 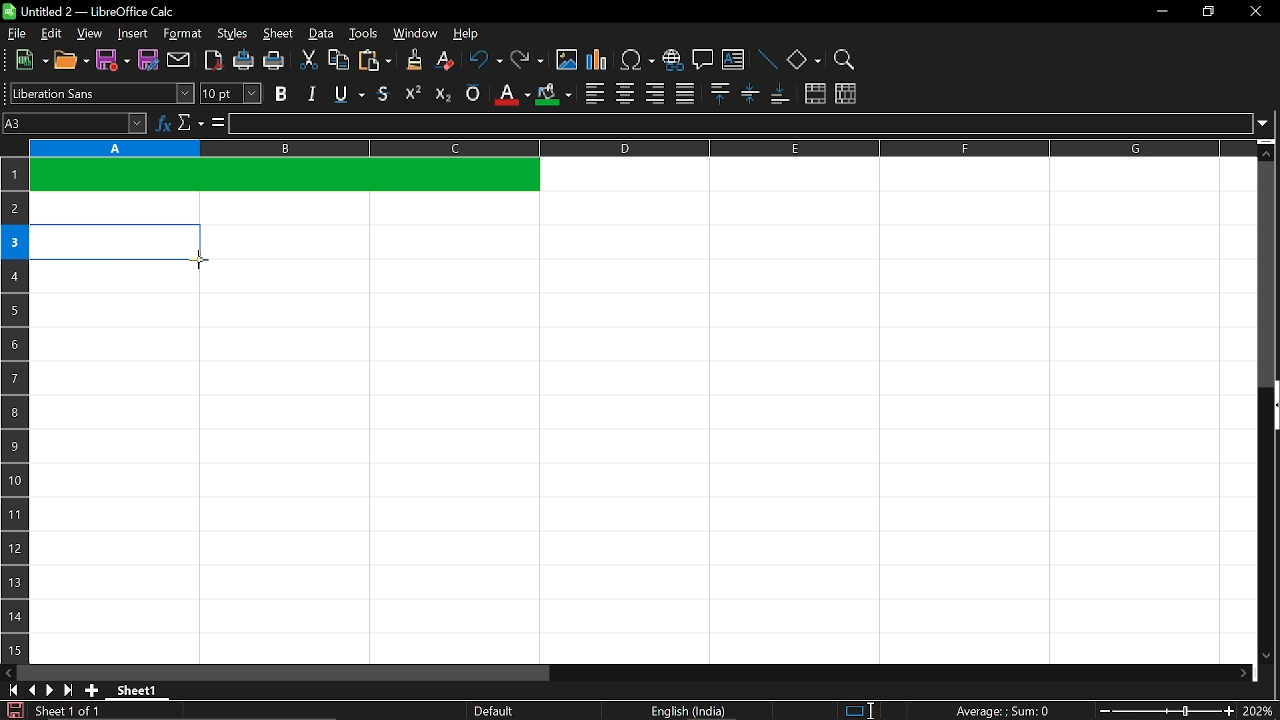 What do you see at coordinates (281, 94) in the screenshot?
I see `bold` at bounding box center [281, 94].